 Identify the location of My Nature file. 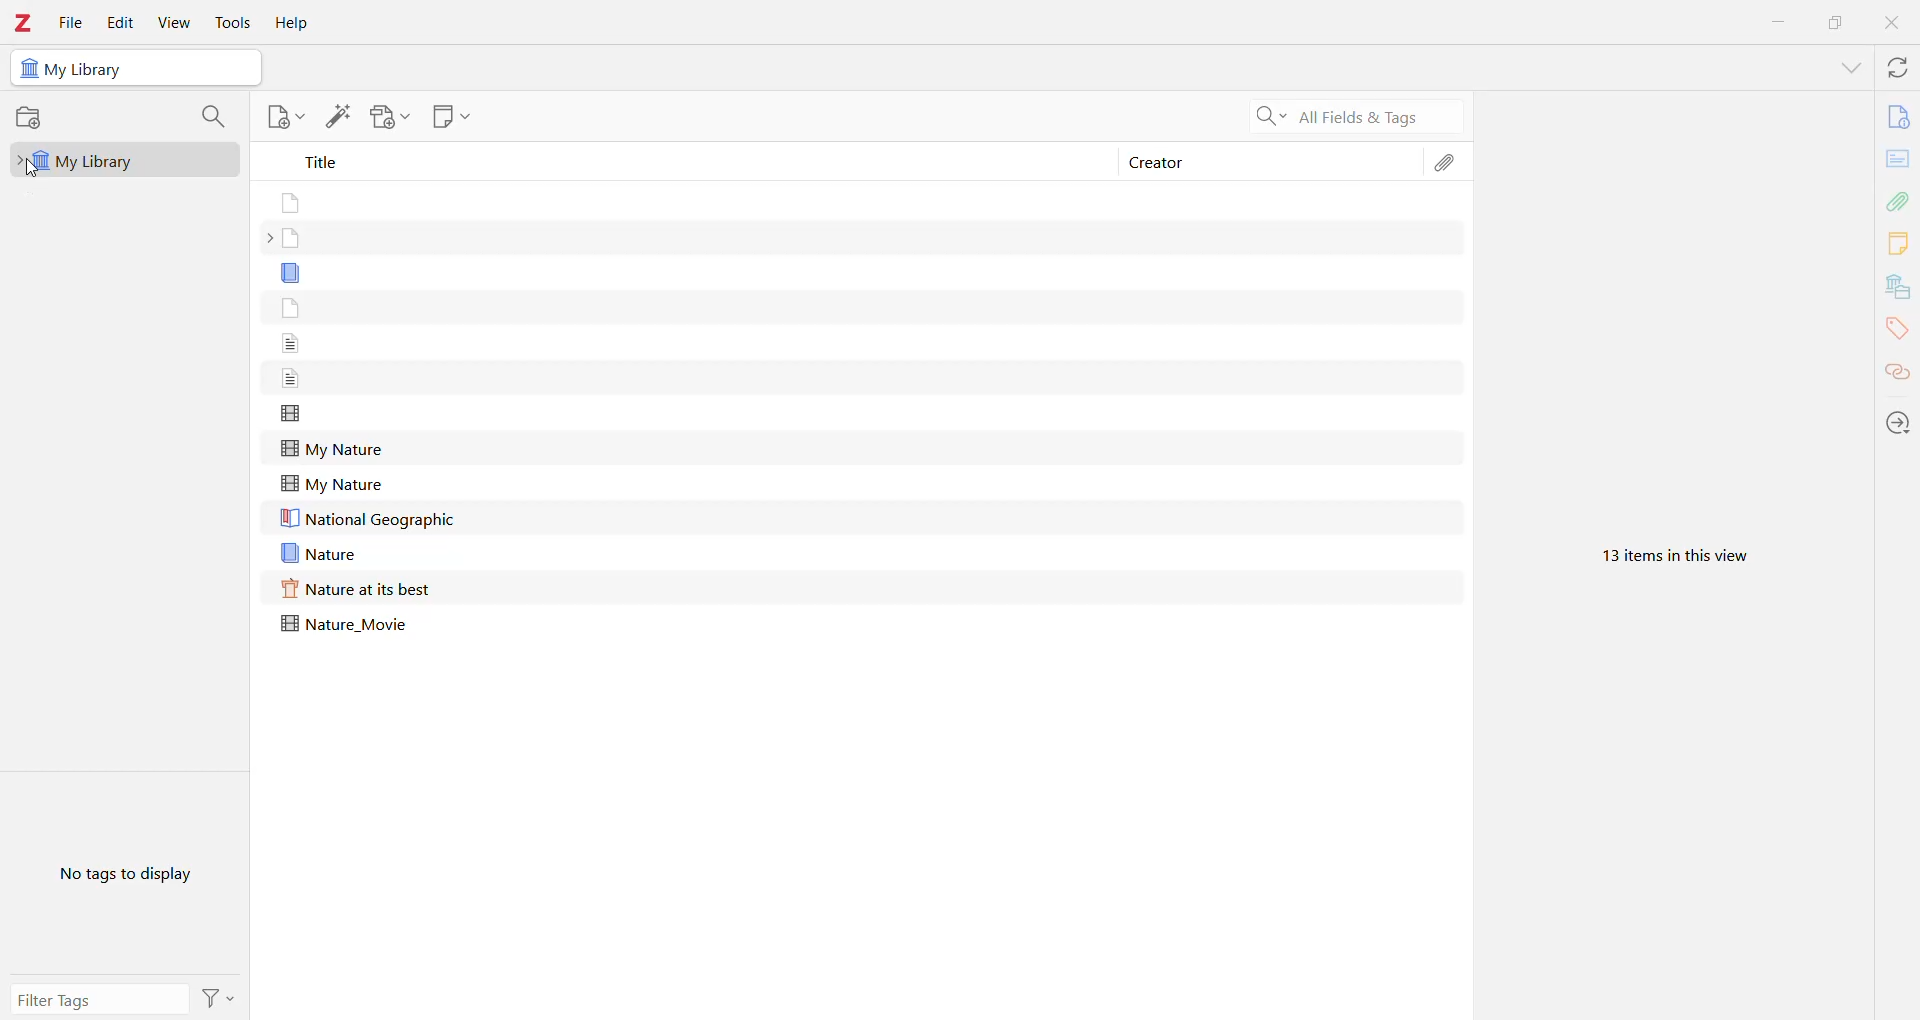
(334, 484).